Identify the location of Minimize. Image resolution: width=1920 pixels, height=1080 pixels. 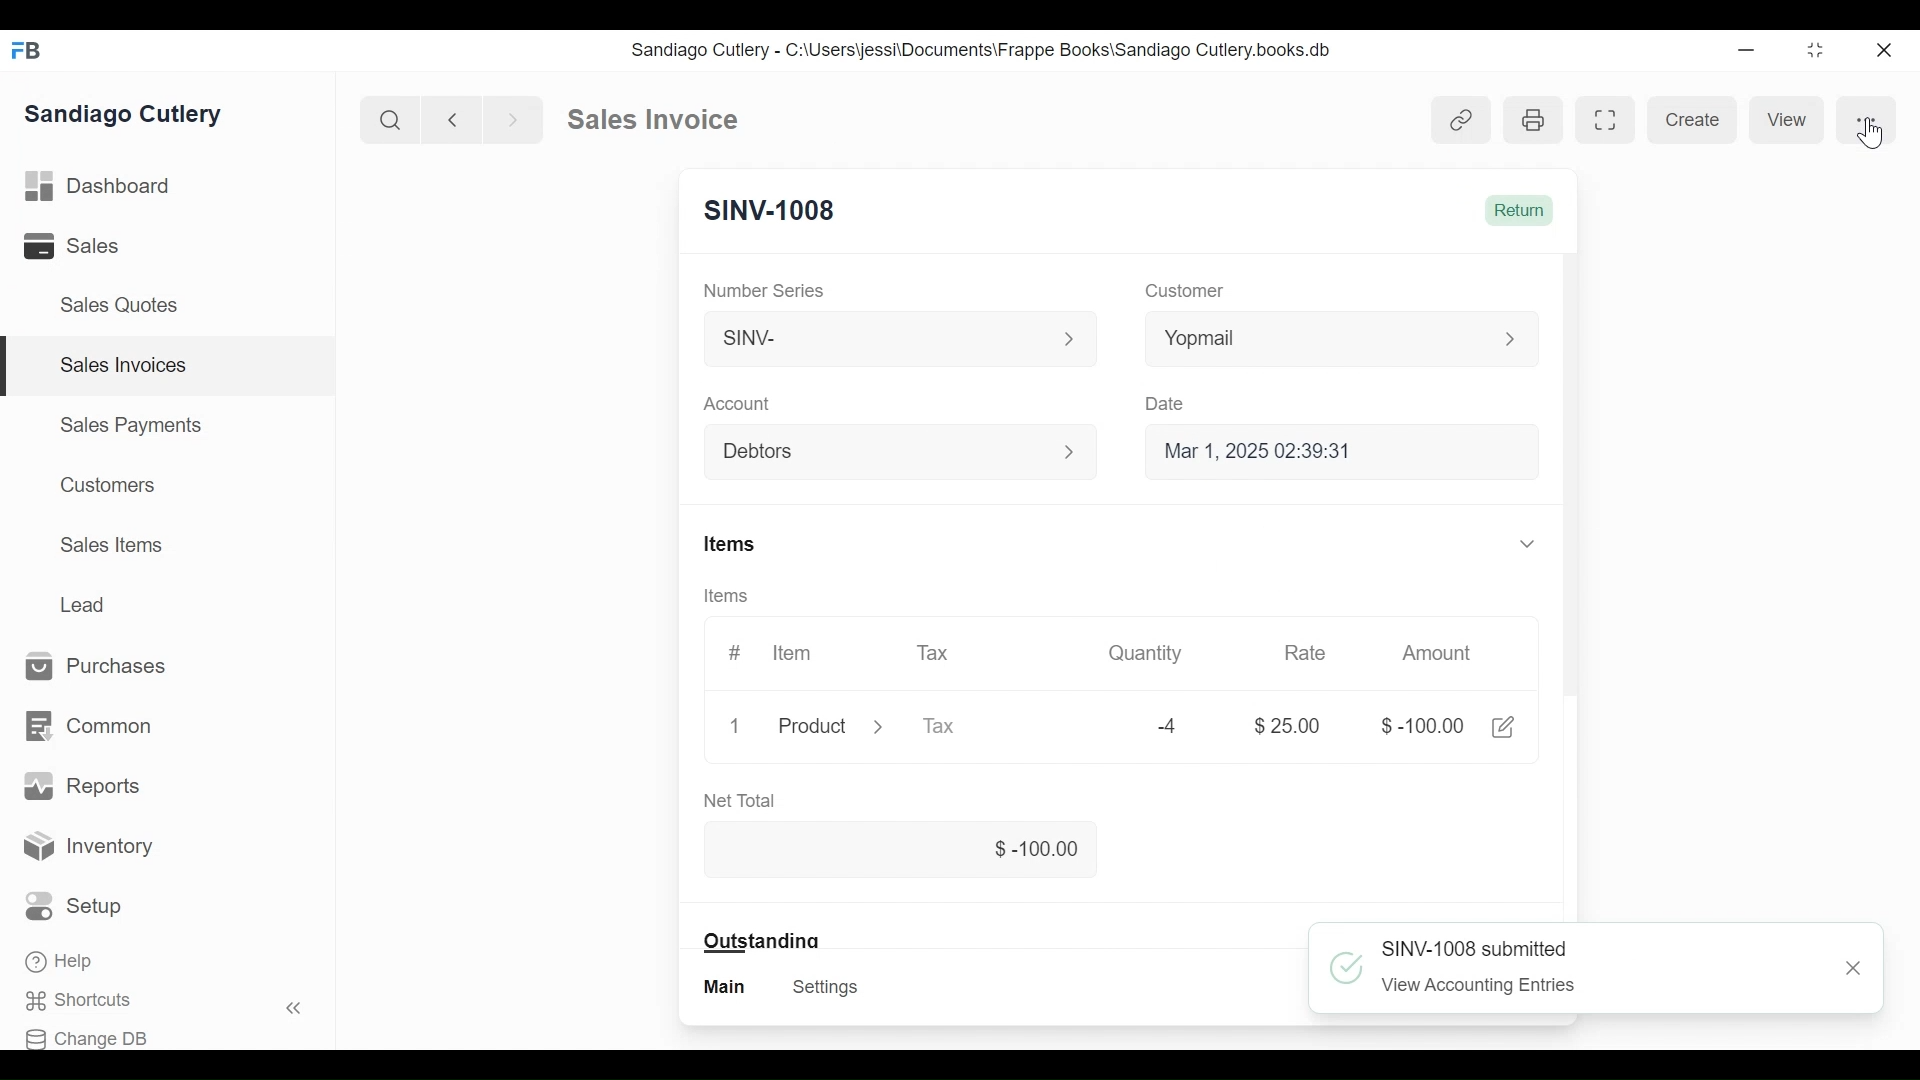
(1744, 50).